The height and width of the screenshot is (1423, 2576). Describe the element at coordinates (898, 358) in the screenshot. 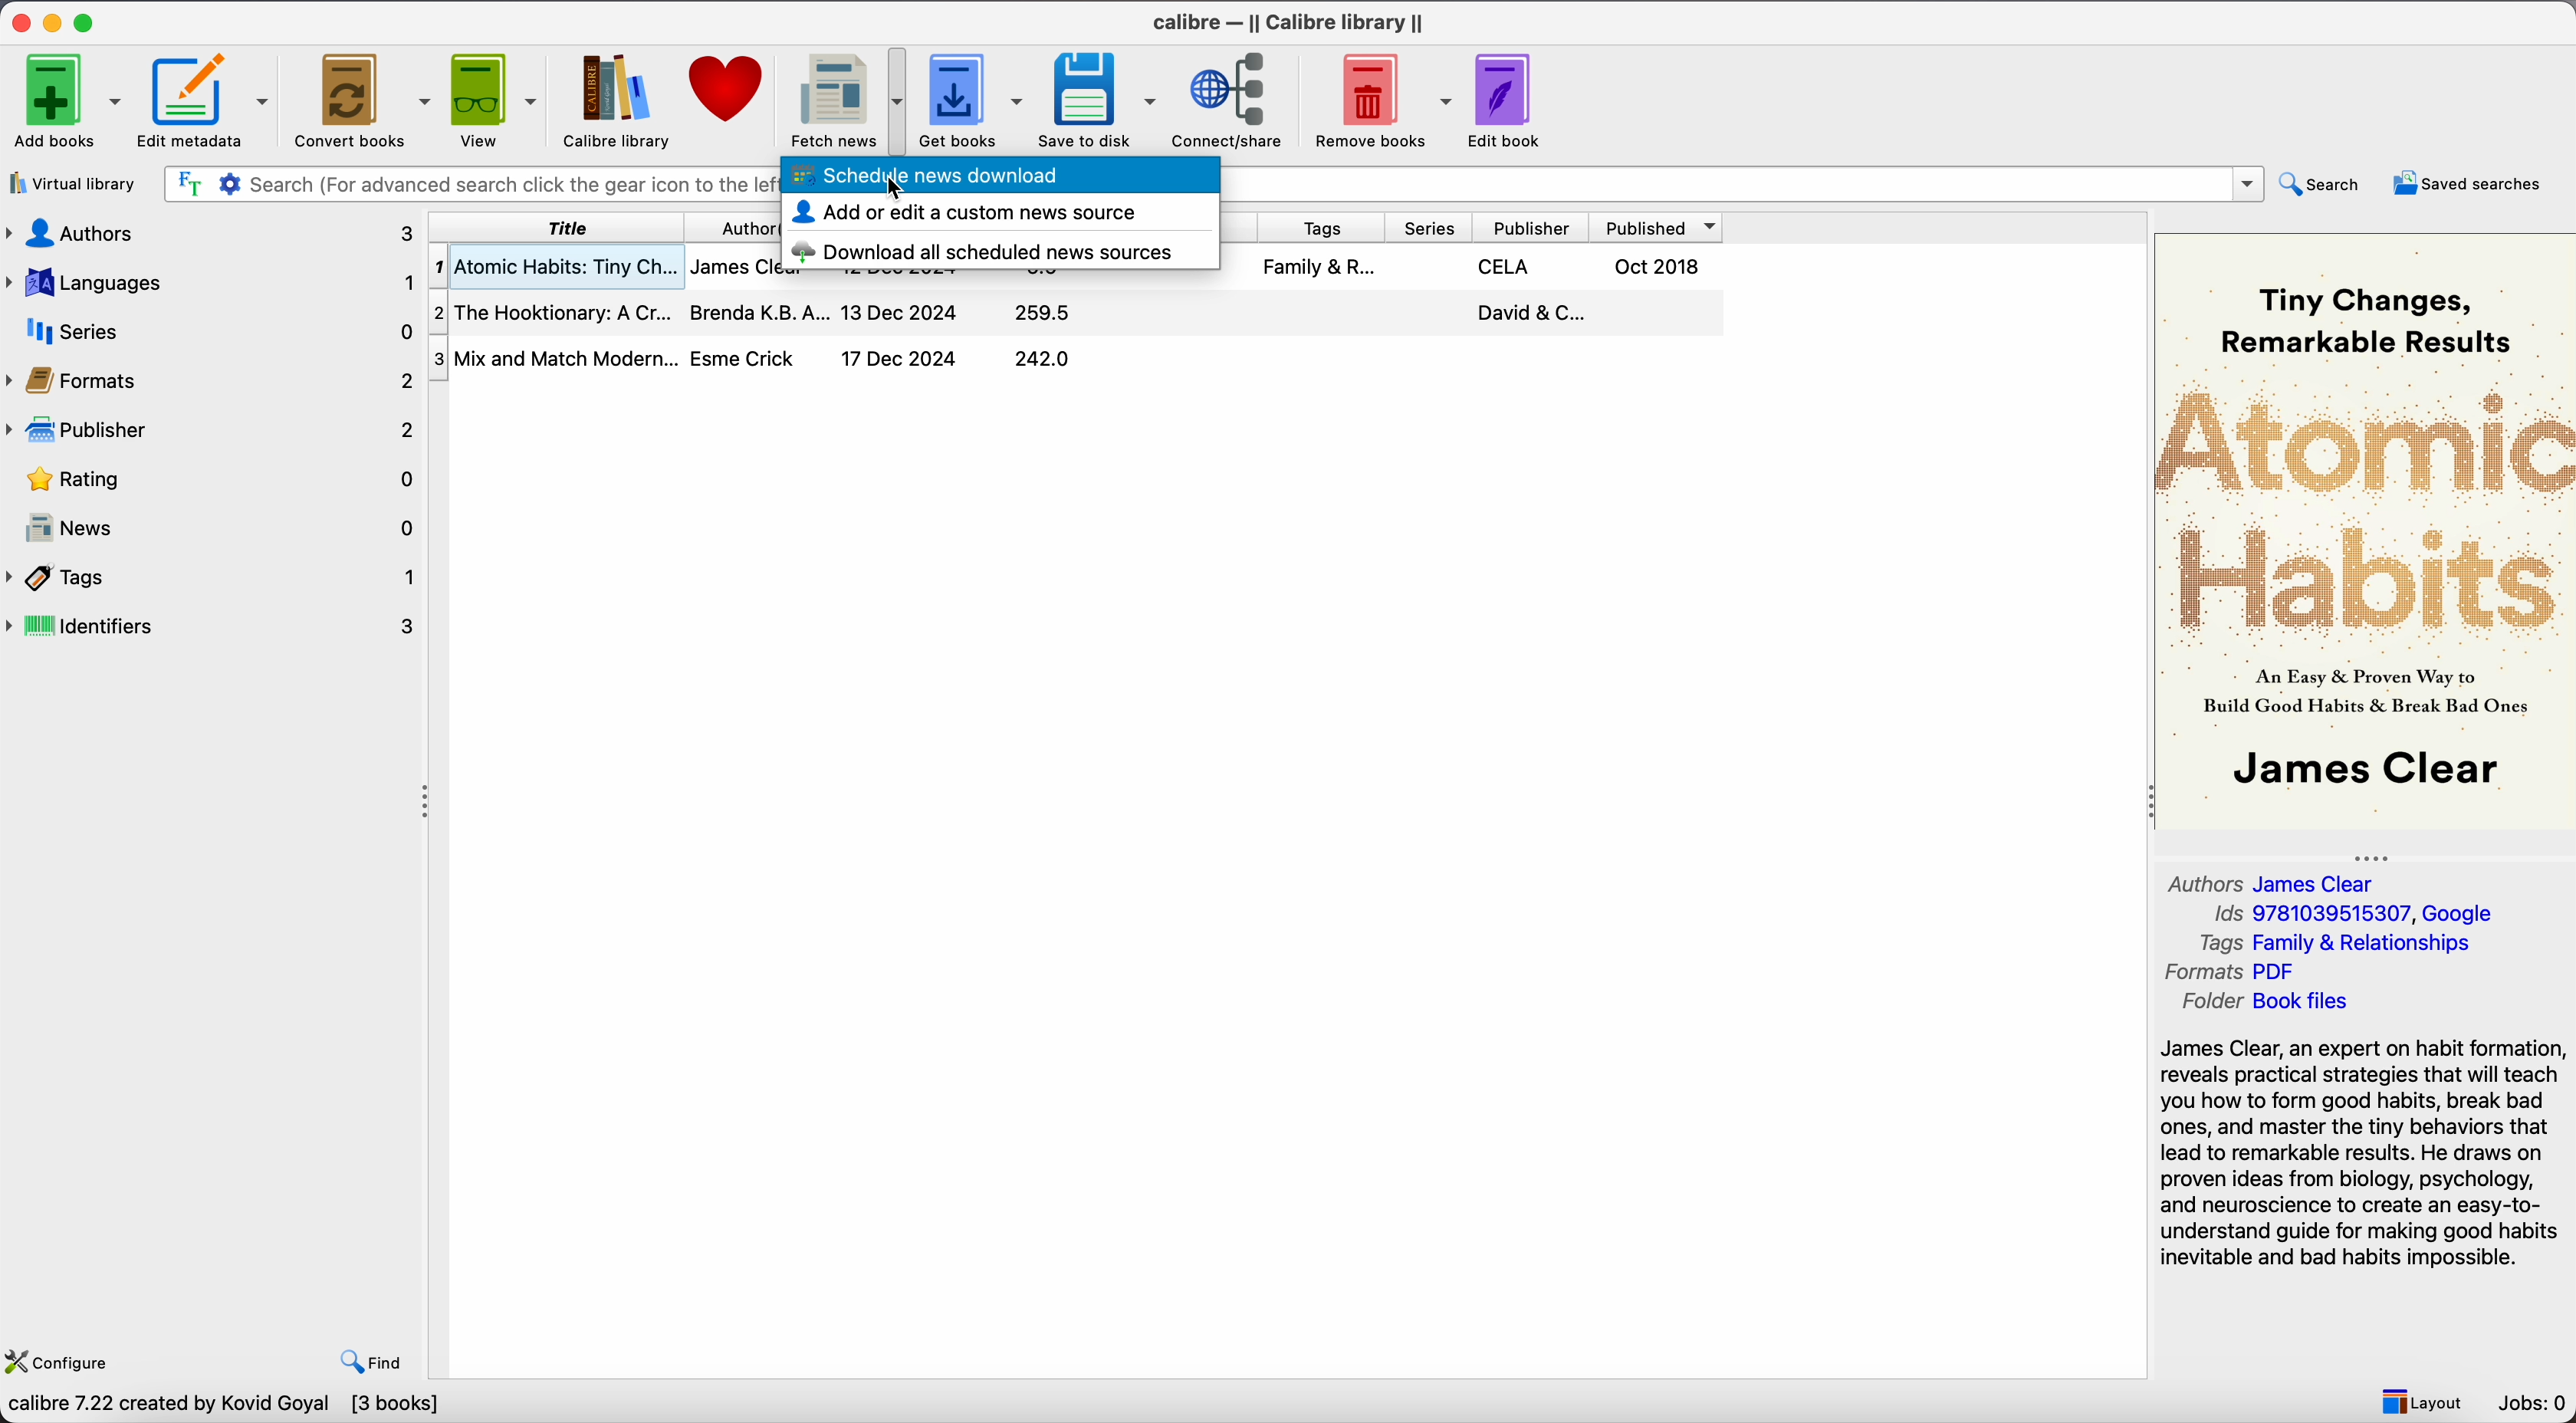

I see `17 Dec 2024` at that location.